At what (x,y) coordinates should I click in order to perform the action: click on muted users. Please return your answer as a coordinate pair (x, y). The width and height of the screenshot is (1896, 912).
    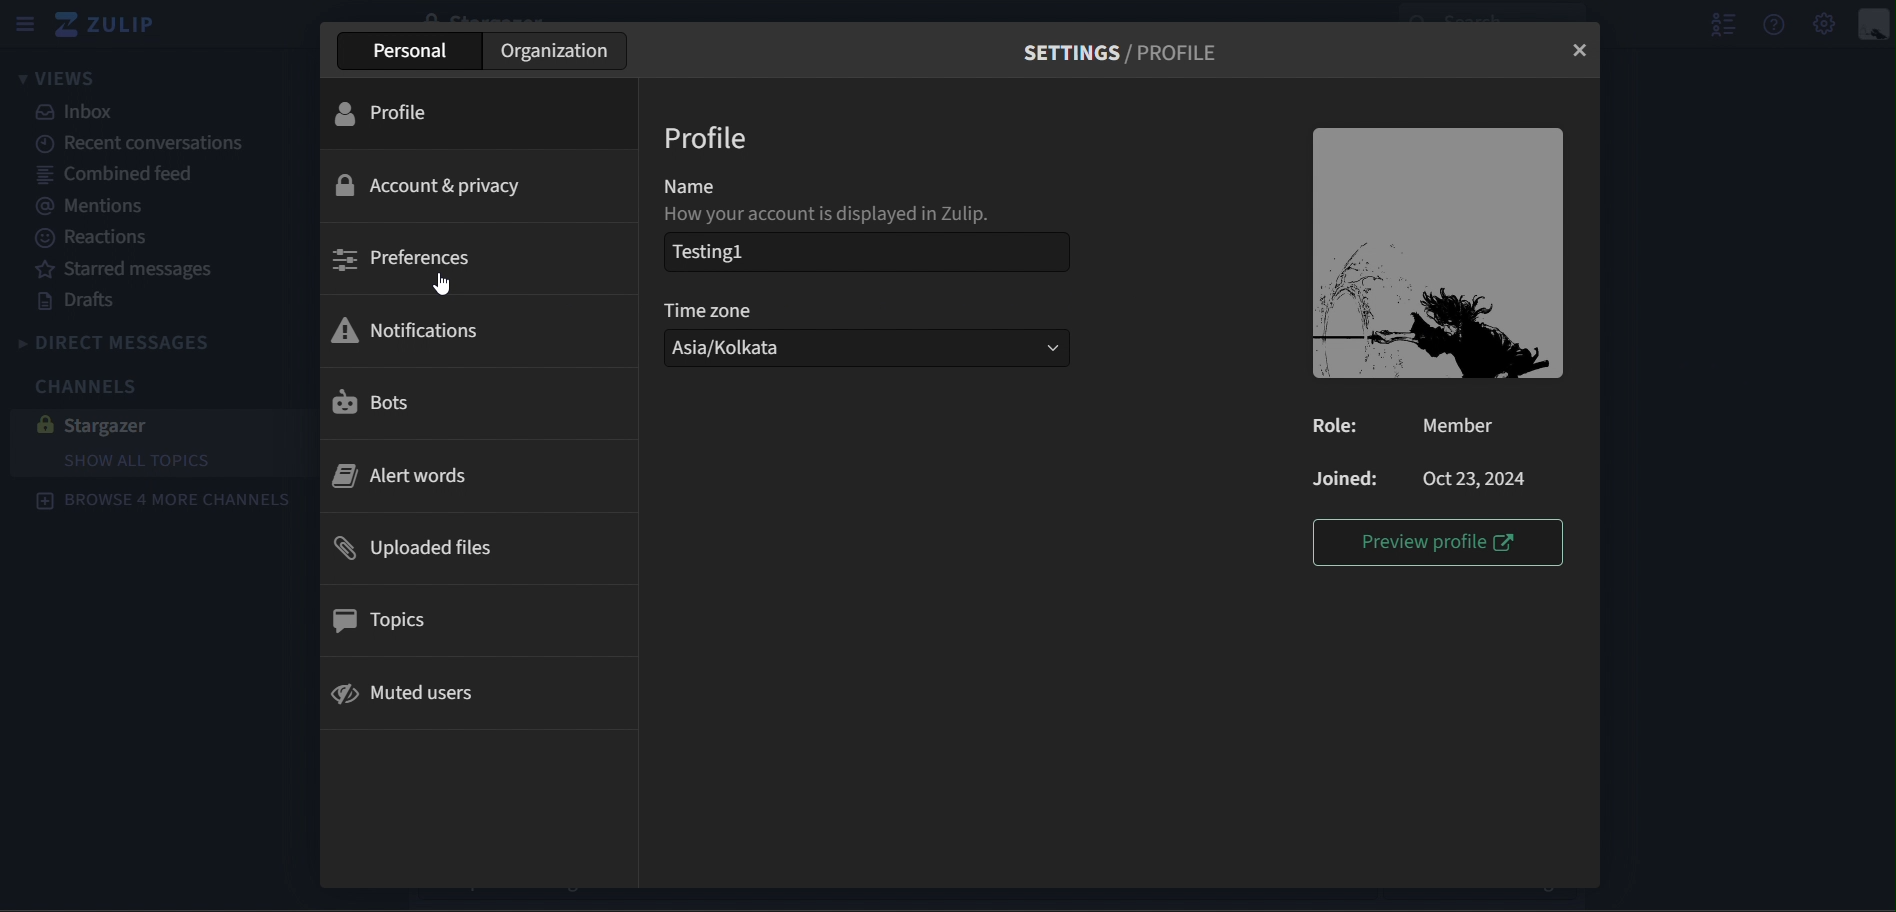
    Looking at the image, I should click on (406, 692).